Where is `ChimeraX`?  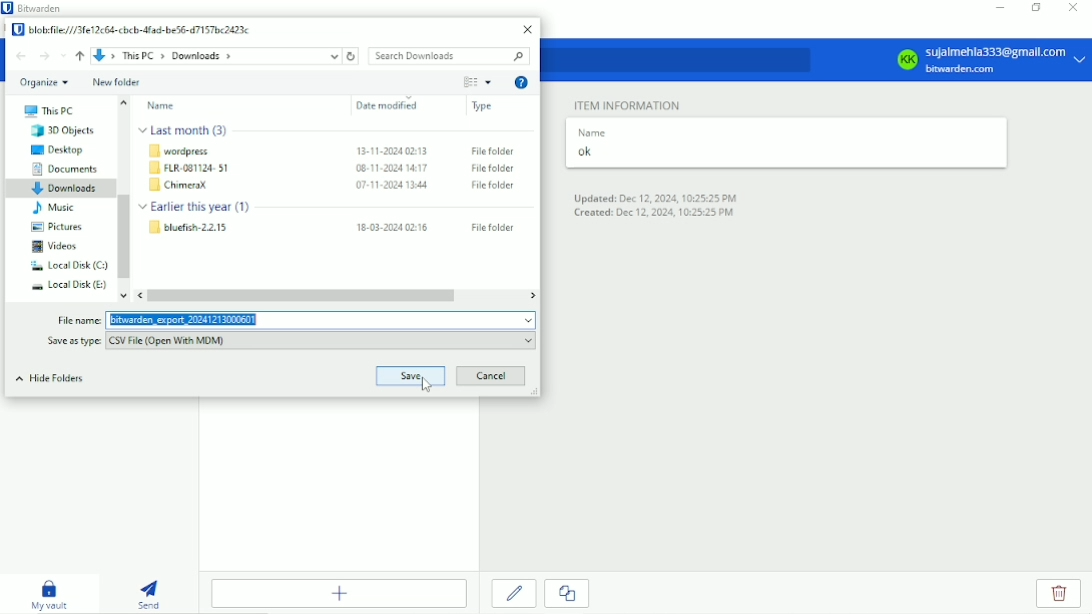
ChimeraX is located at coordinates (181, 186).